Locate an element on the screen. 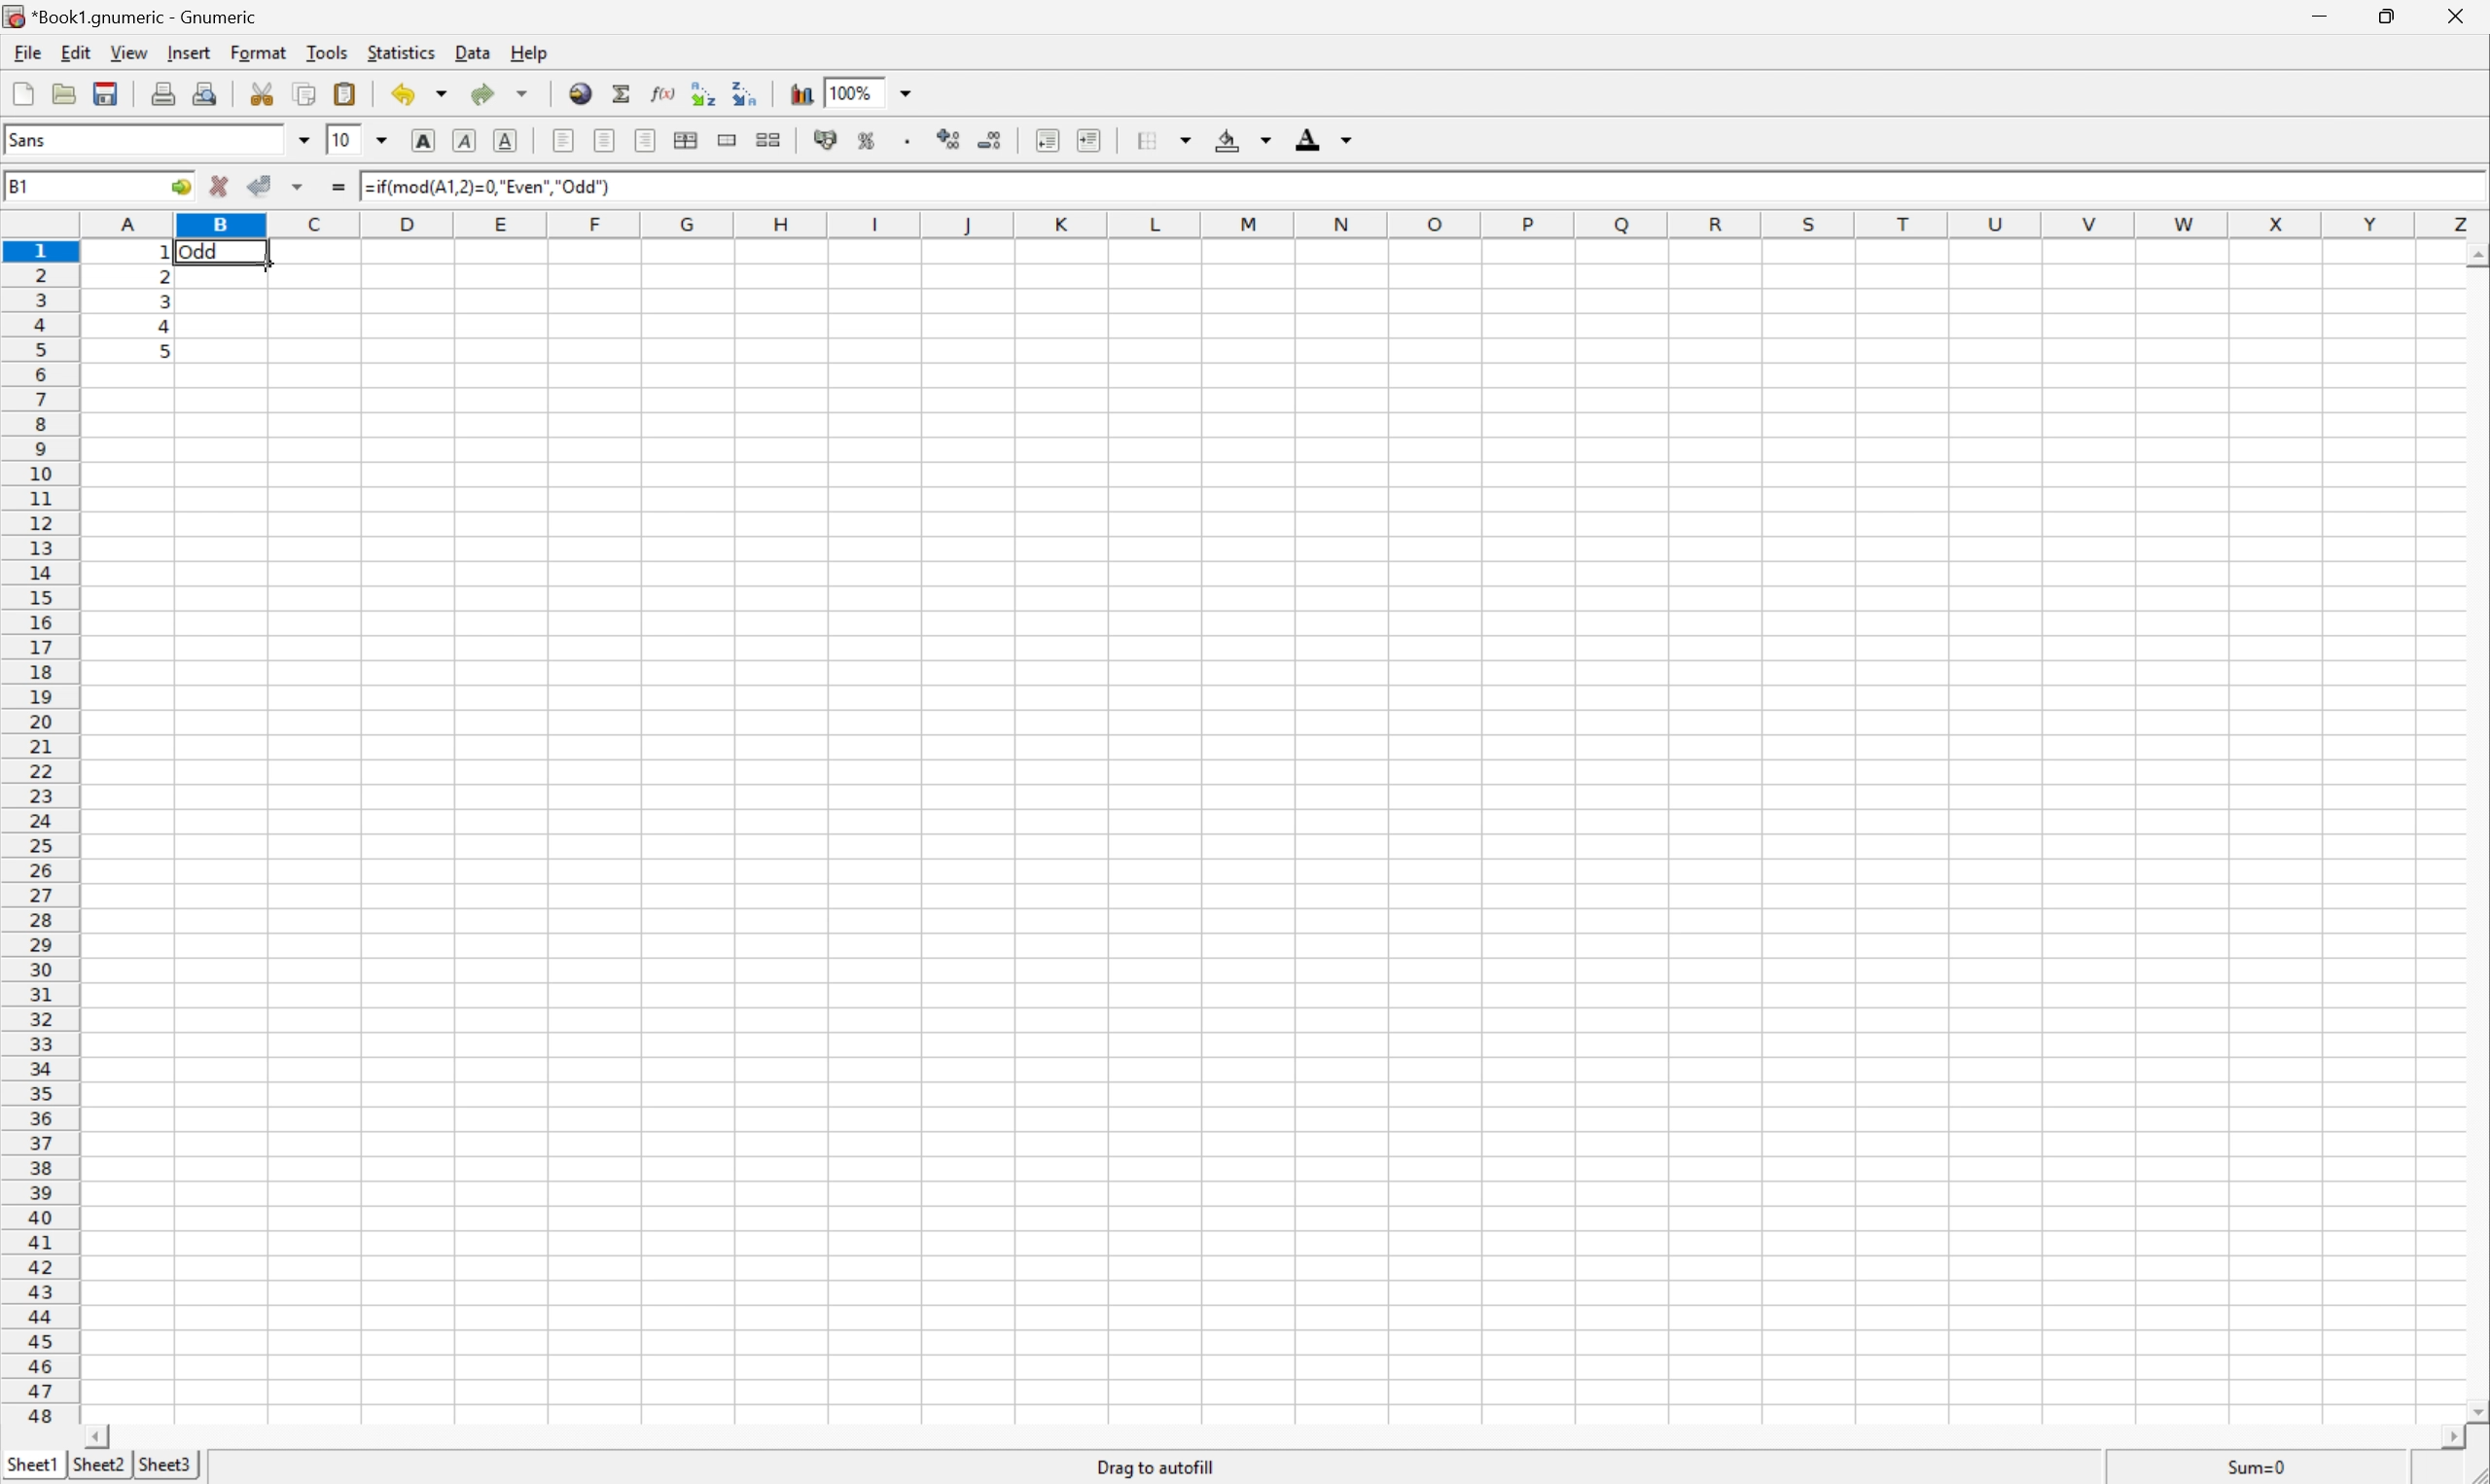 The height and width of the screenshot is (1484, 2490). Sort the selected region in ascending order based on the first column selected is located at coordinates (702, 93).